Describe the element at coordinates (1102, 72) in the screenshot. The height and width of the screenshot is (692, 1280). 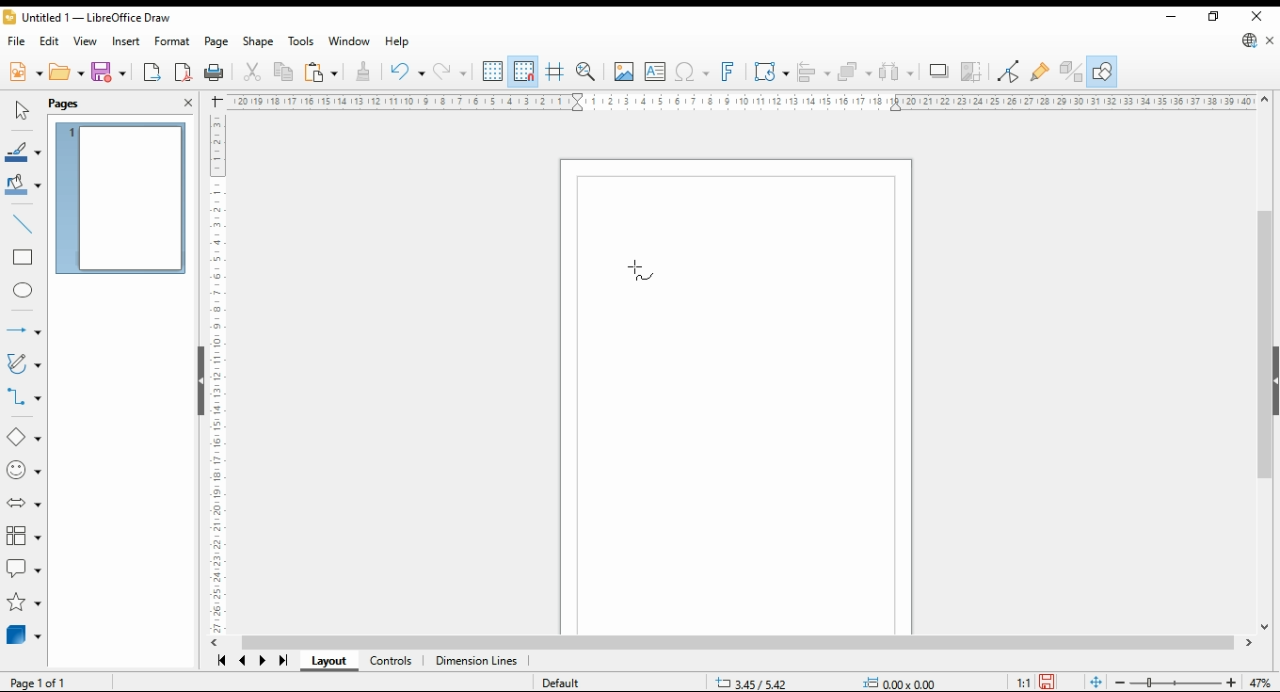
I see `show draw functions` at that location.